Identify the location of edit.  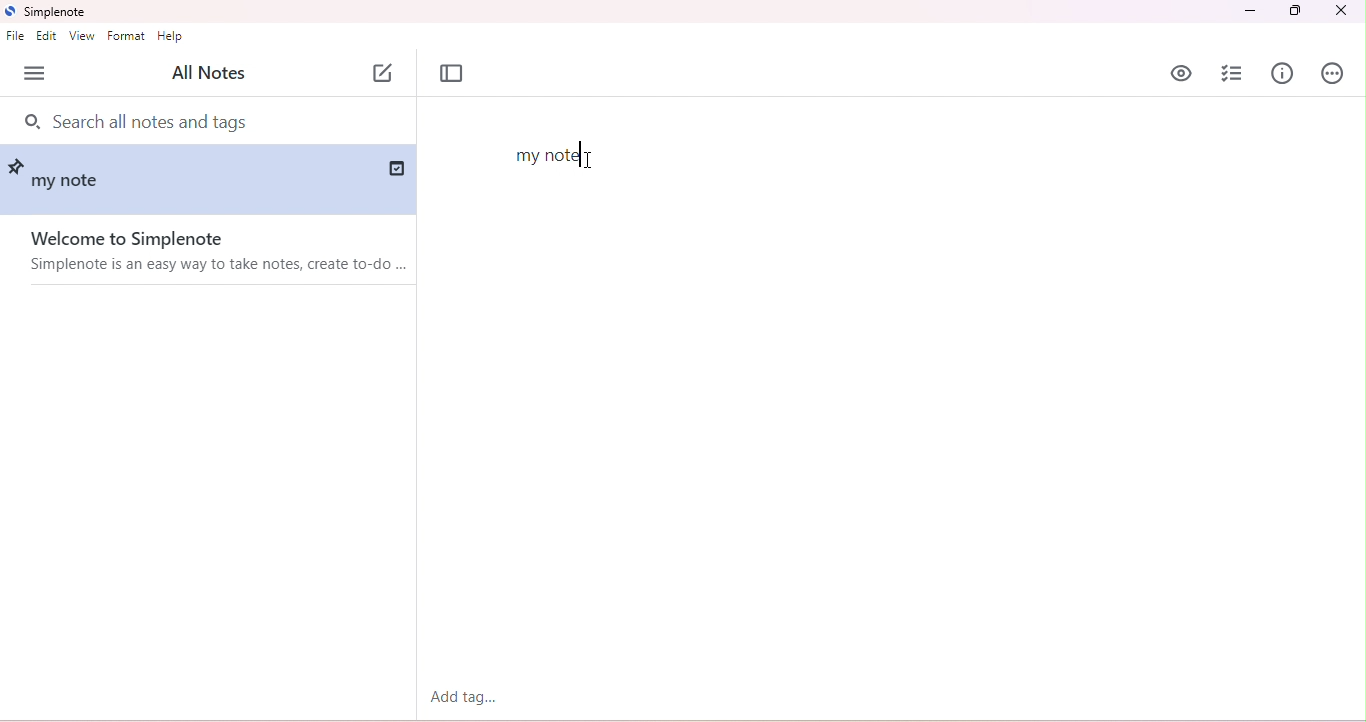
(48, 35).